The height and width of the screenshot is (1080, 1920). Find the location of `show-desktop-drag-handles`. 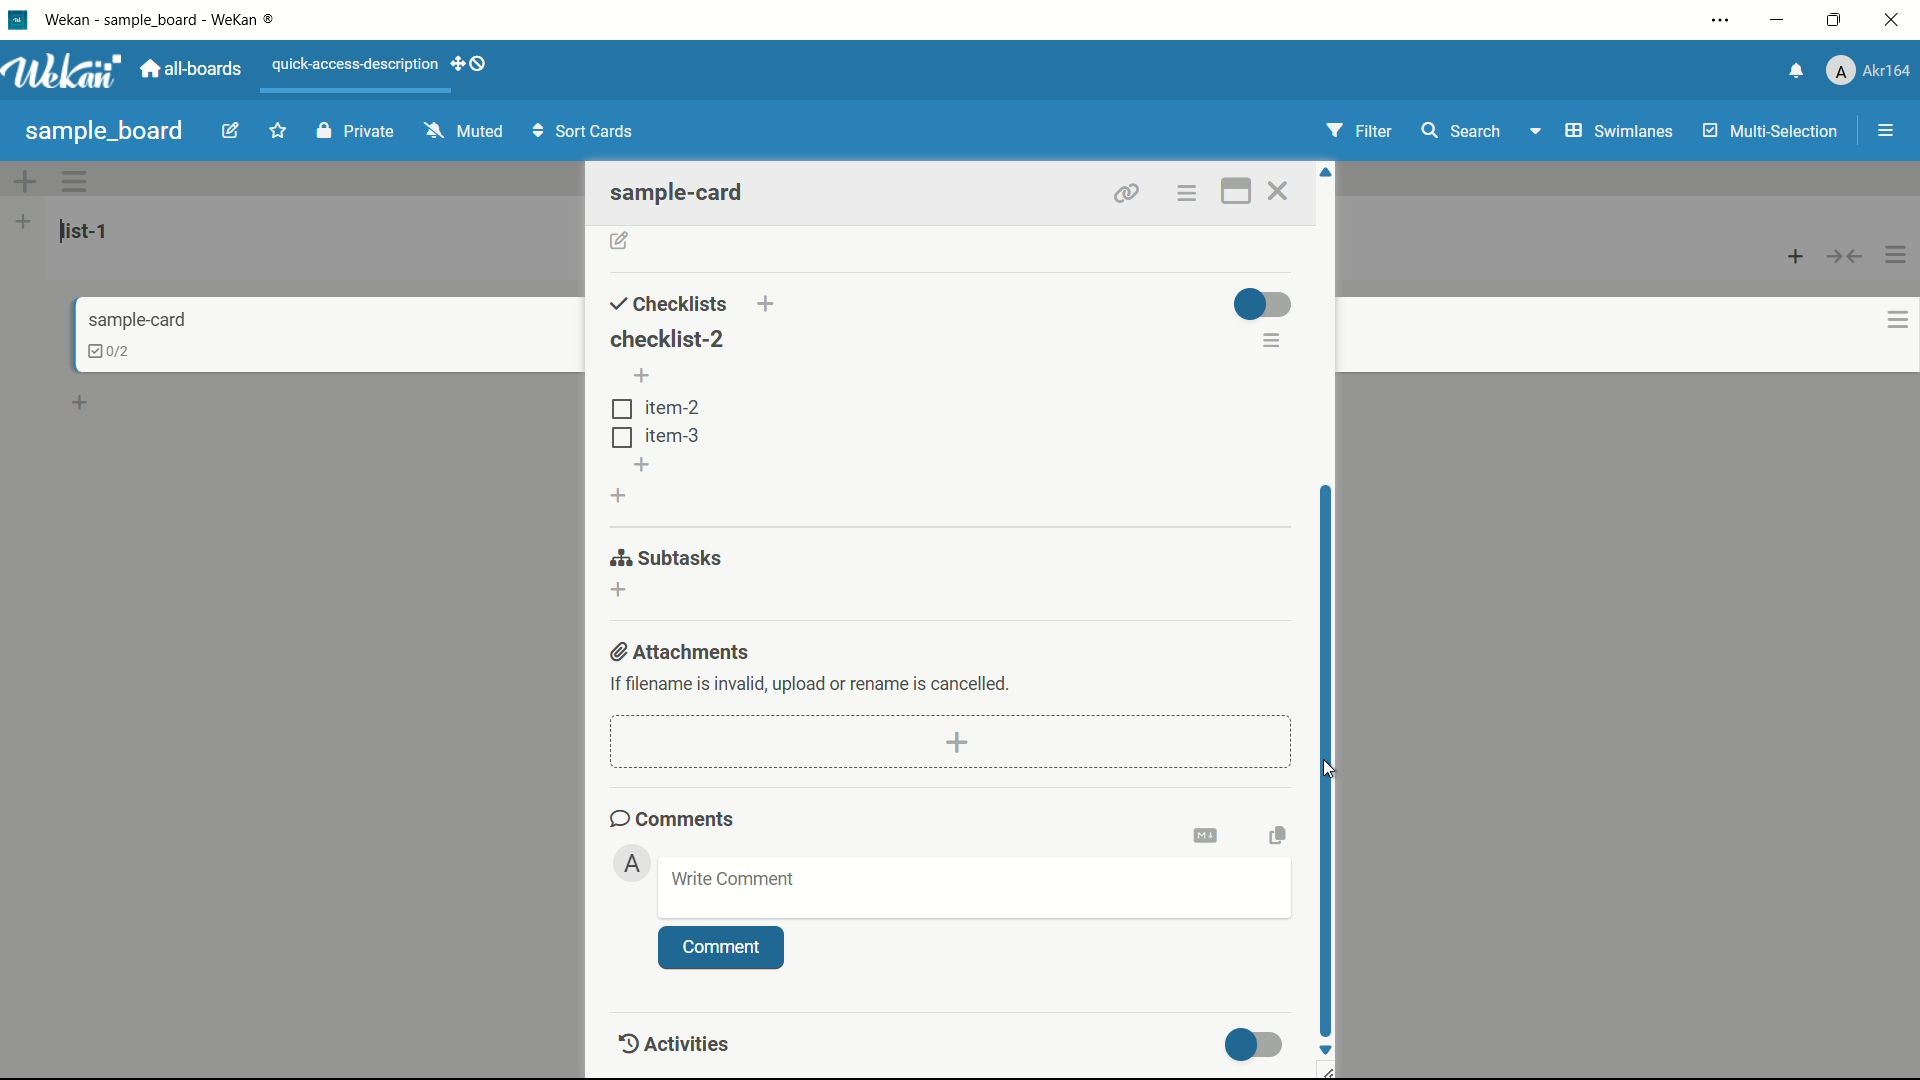

show-desktop-drag-handles is located at coordinates (471, 66).